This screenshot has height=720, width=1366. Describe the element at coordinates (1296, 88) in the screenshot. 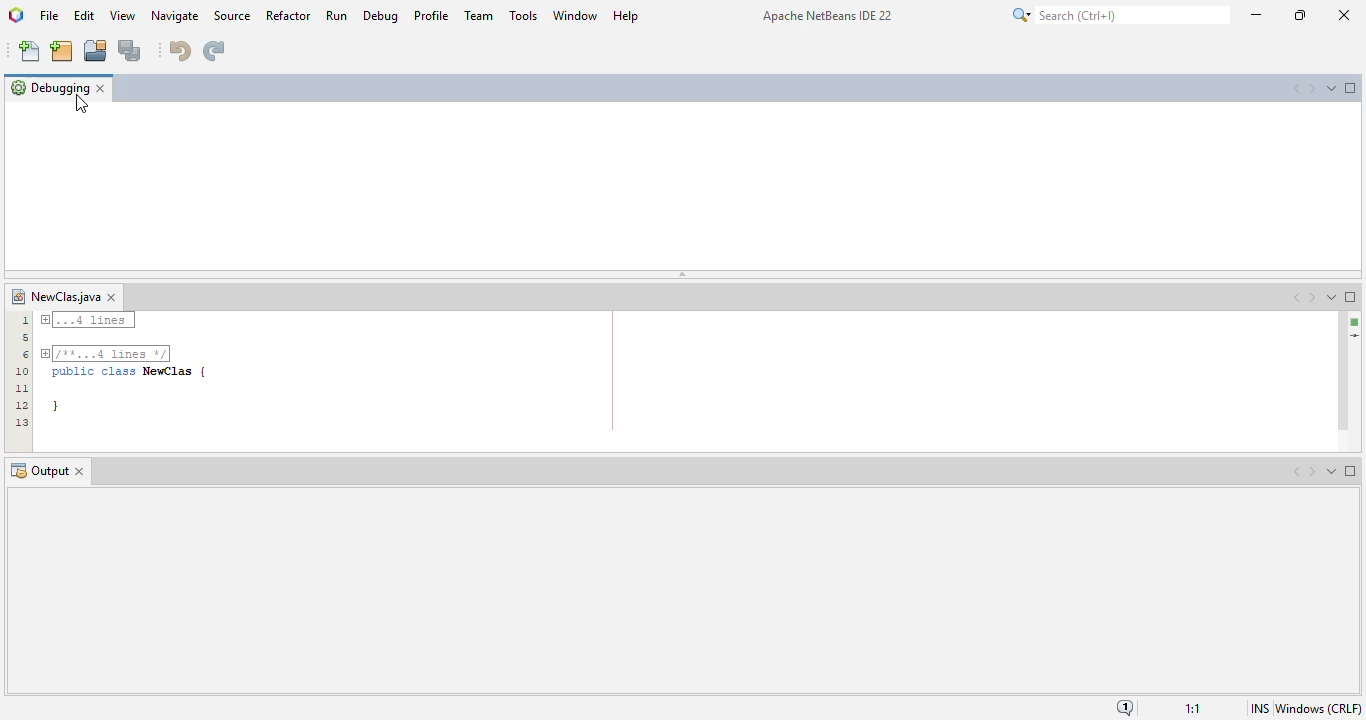

I see `scroll documents left` at that location.